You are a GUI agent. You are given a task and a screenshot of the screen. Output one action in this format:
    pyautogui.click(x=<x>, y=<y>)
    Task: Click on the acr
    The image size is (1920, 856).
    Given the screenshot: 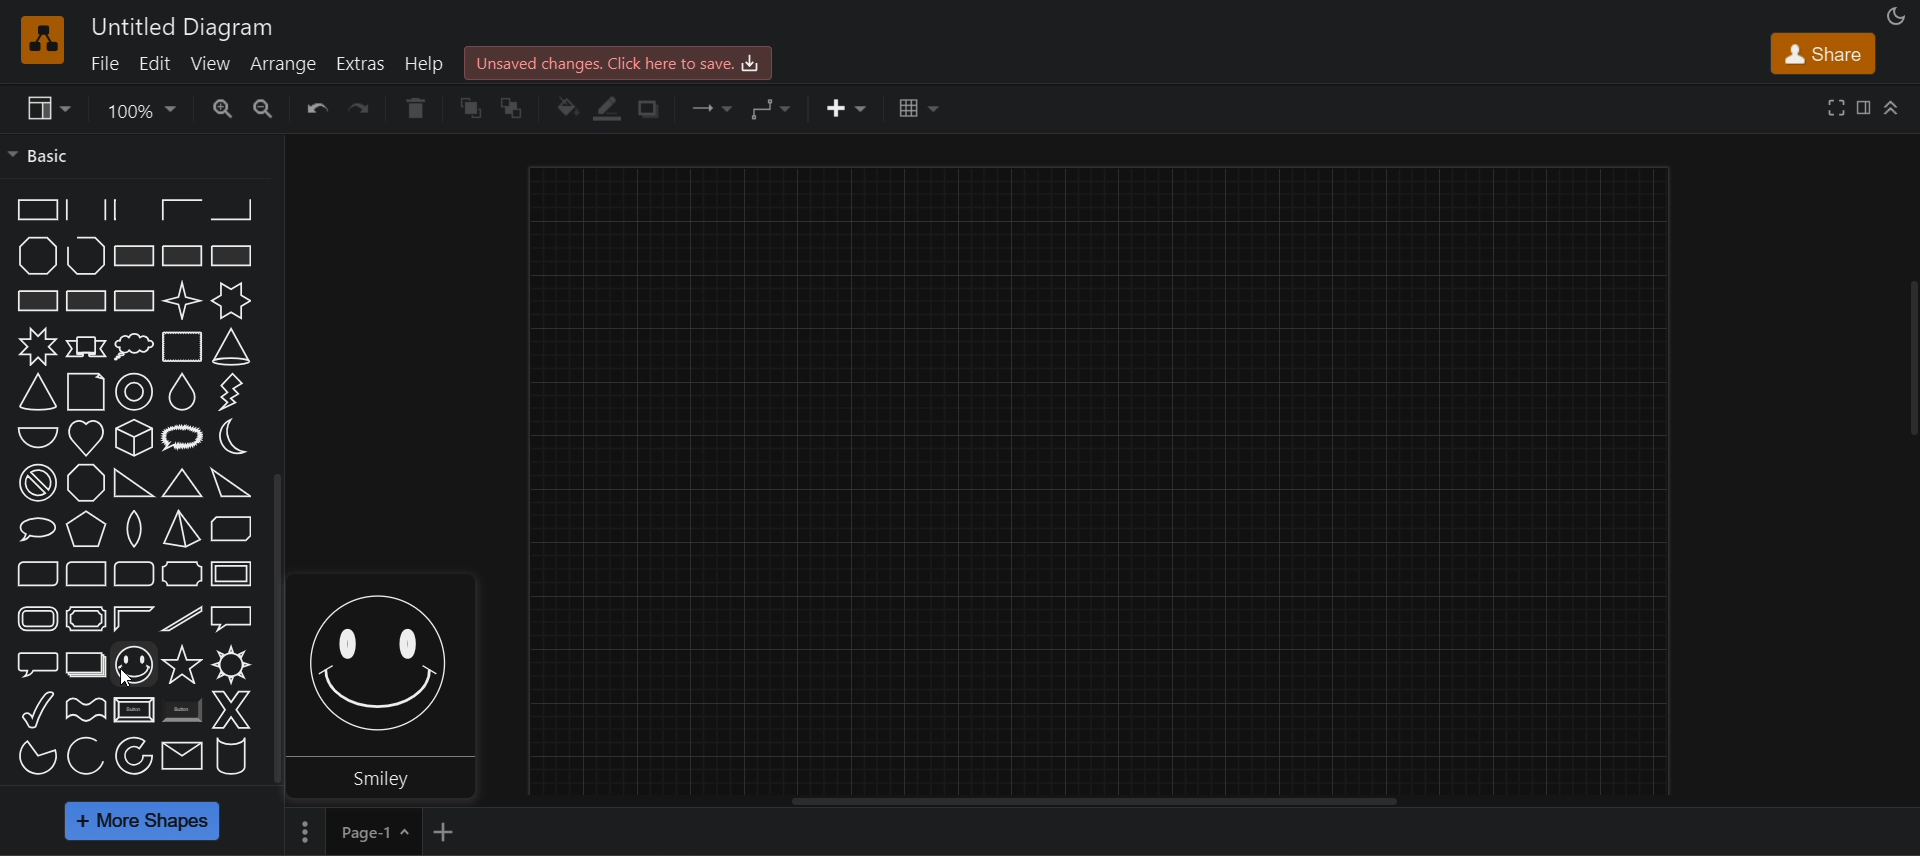 What is the action you would take?
    pyautogui.click(x=85, y=756)
    